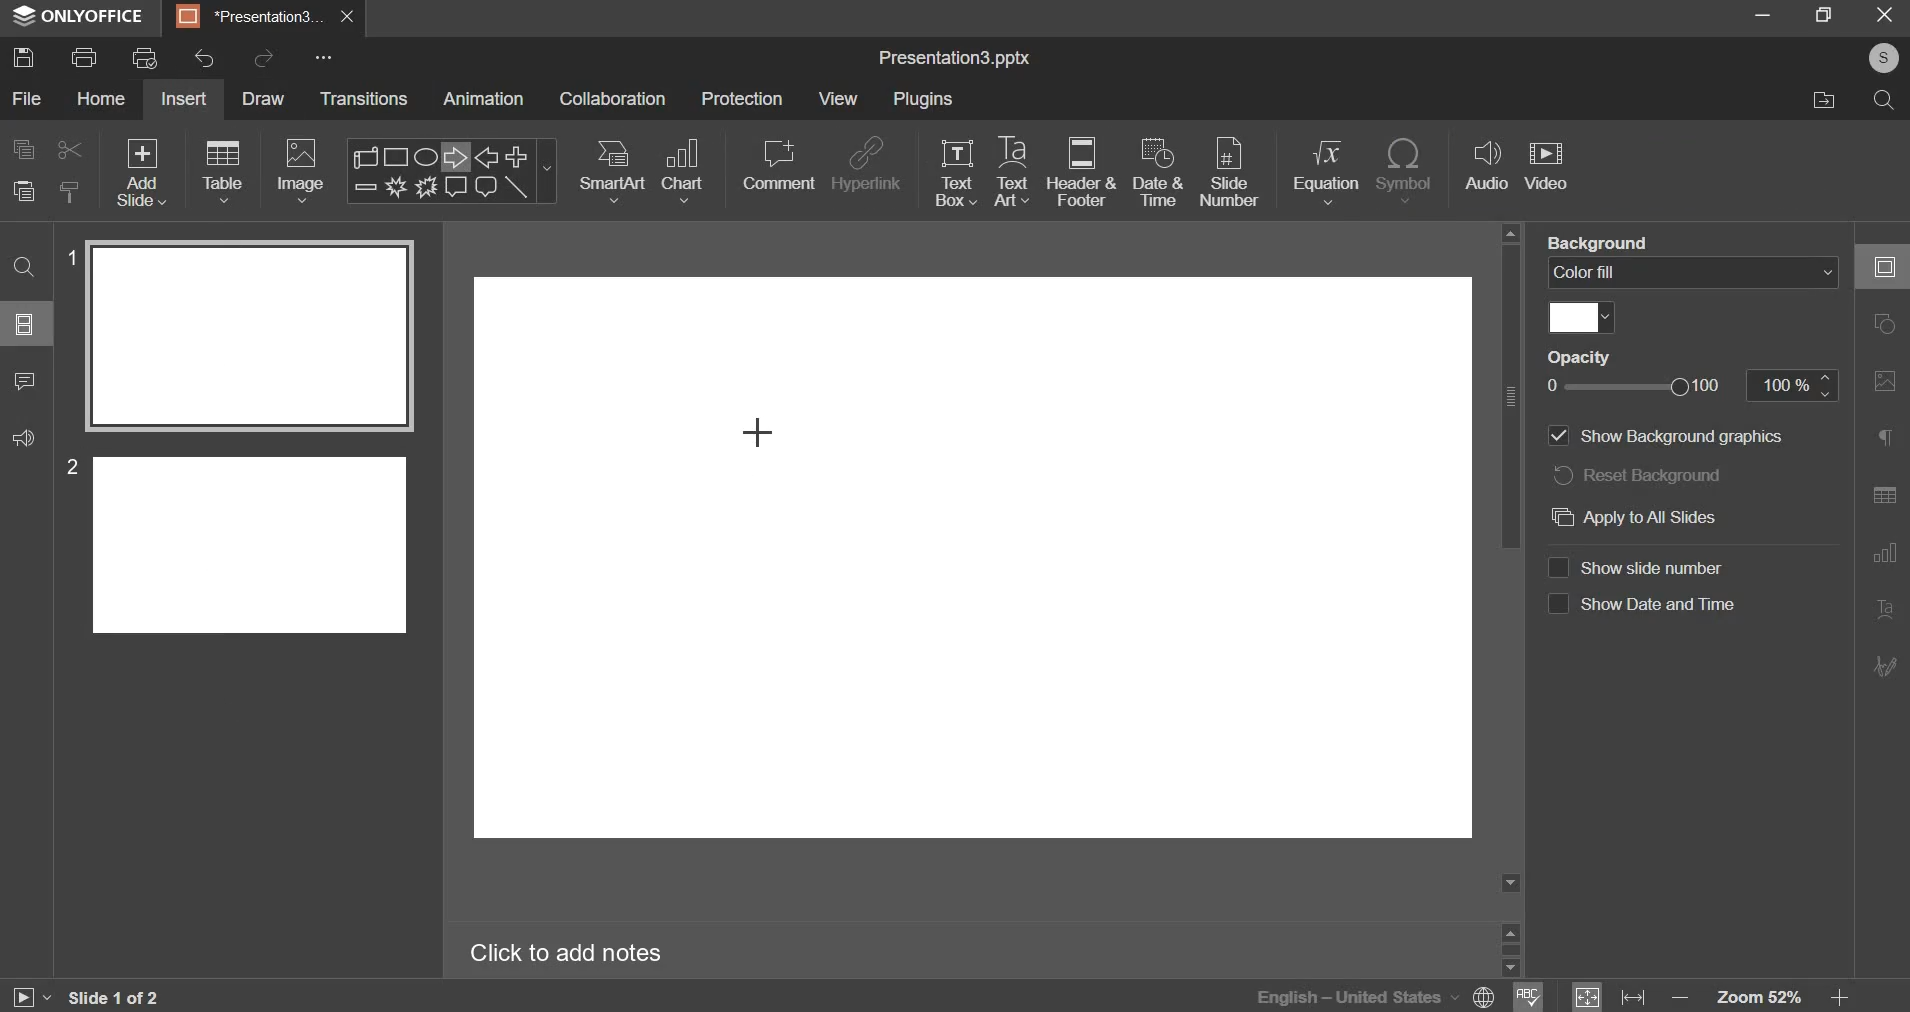 This screenshot has height=1012, width=1910. Describe the element at coordinates (364, 186) in the screenshot. I see `minus` at that location.